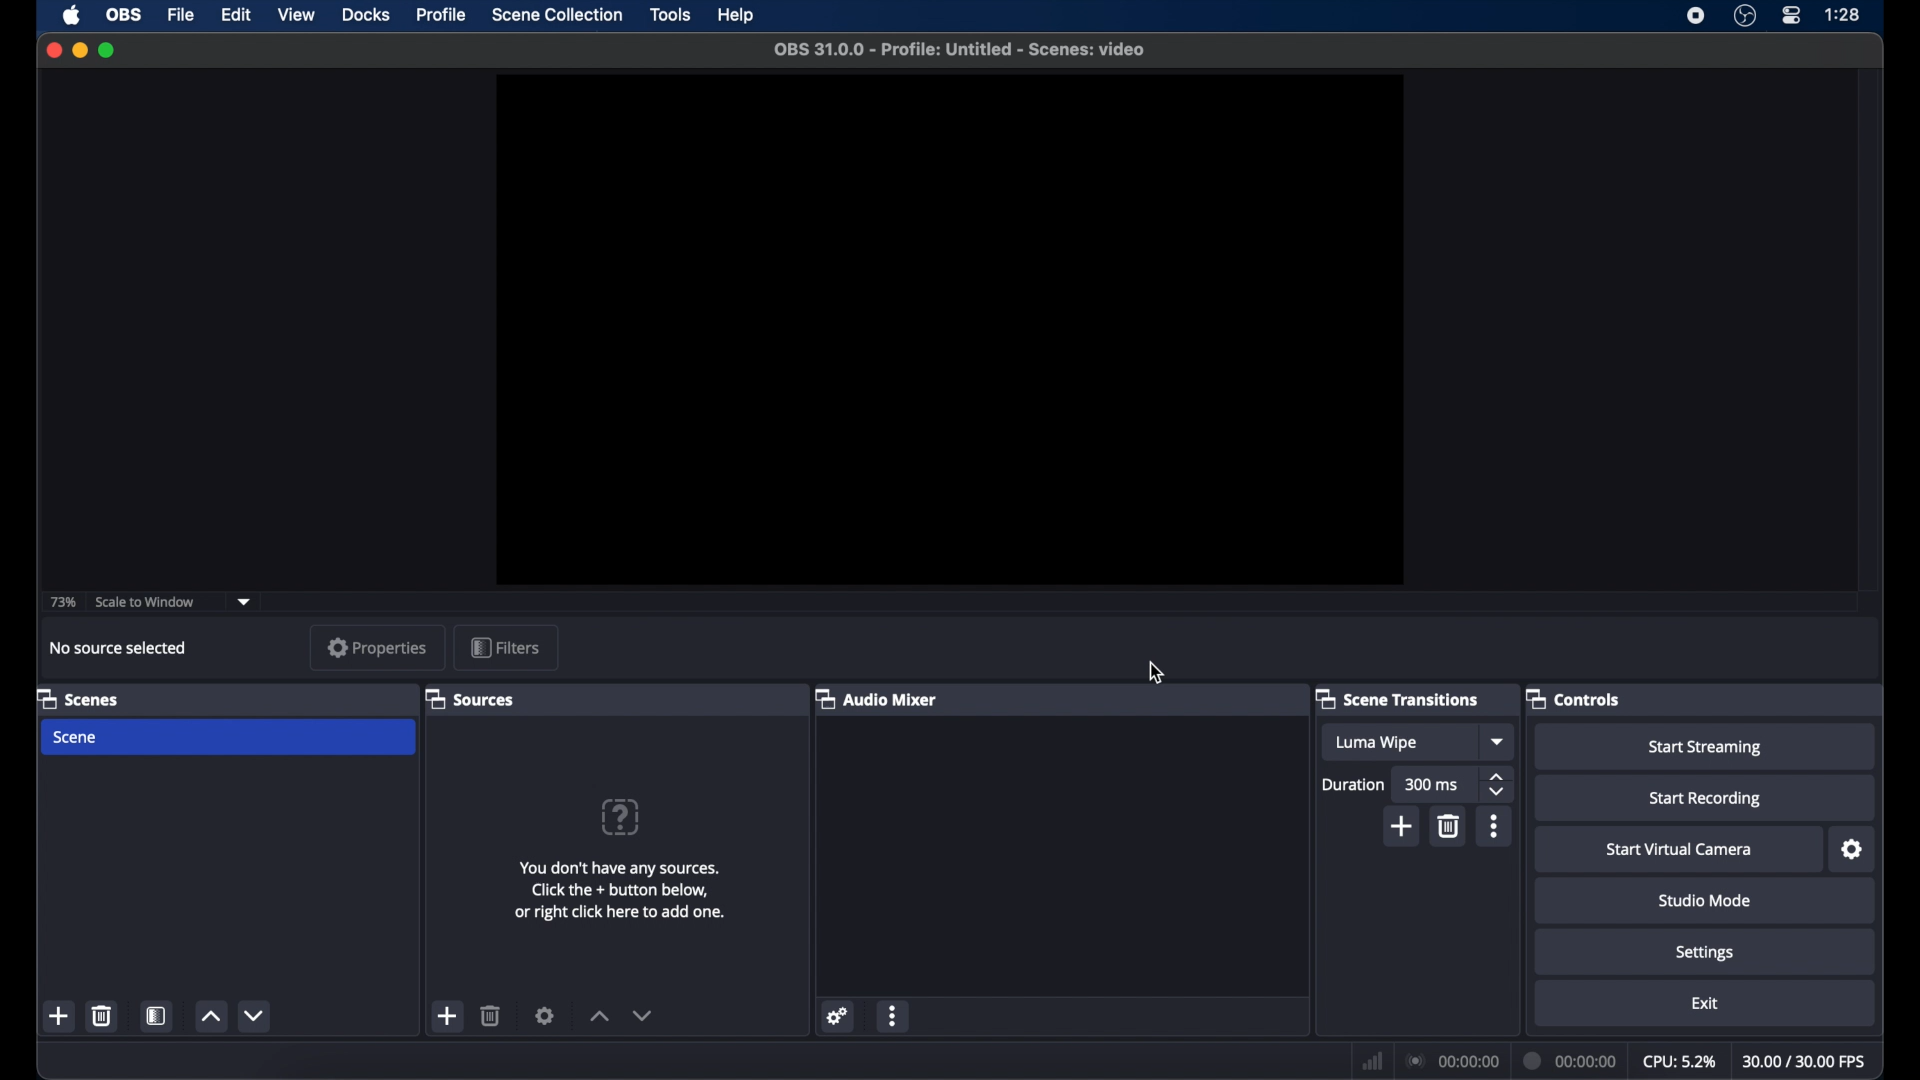  Describe the element at coordinates (950, 332) in the screenshot. I see `preview` at that location.